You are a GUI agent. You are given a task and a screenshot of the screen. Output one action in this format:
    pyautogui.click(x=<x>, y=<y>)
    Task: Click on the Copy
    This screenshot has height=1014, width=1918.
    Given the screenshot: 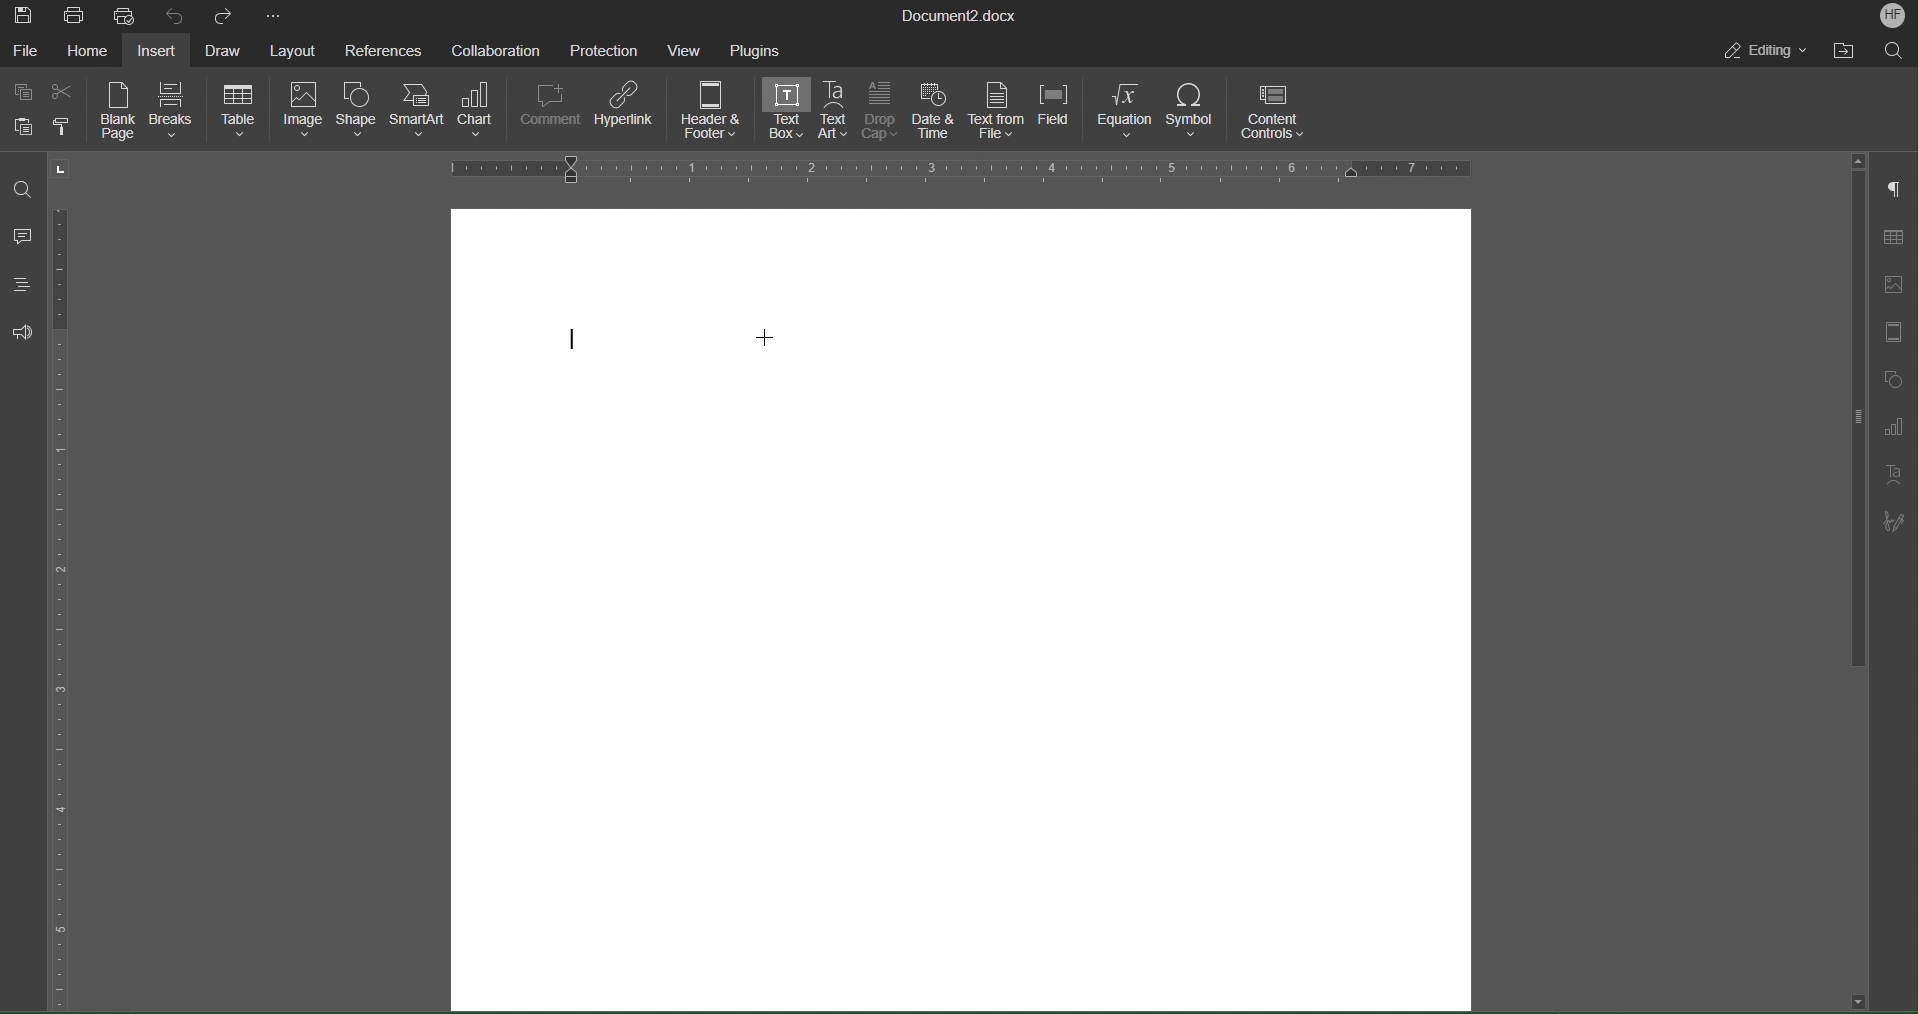 What is the action you would take?
    pyautogui.click(x=22, y=89)
    